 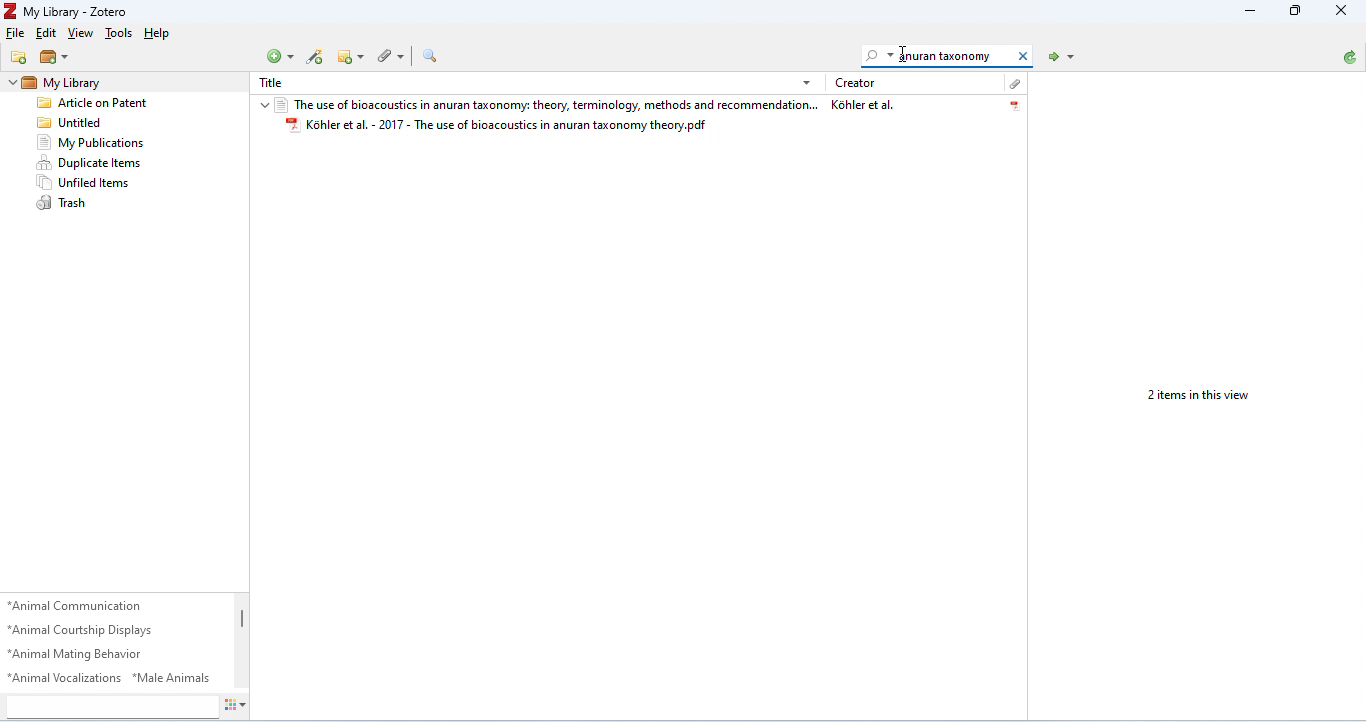 I want to click on Sync, so click(x=1351, y=58).